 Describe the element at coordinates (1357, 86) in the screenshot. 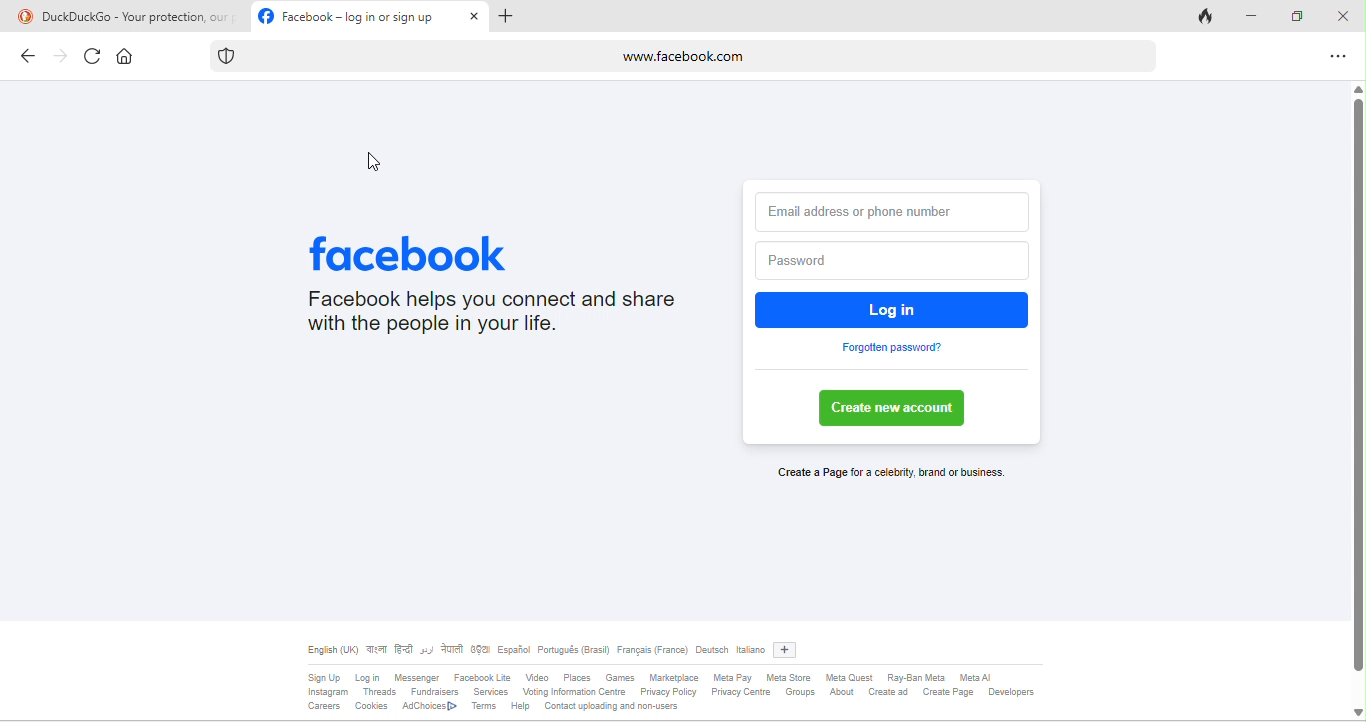

I see `scroll up` at that location.